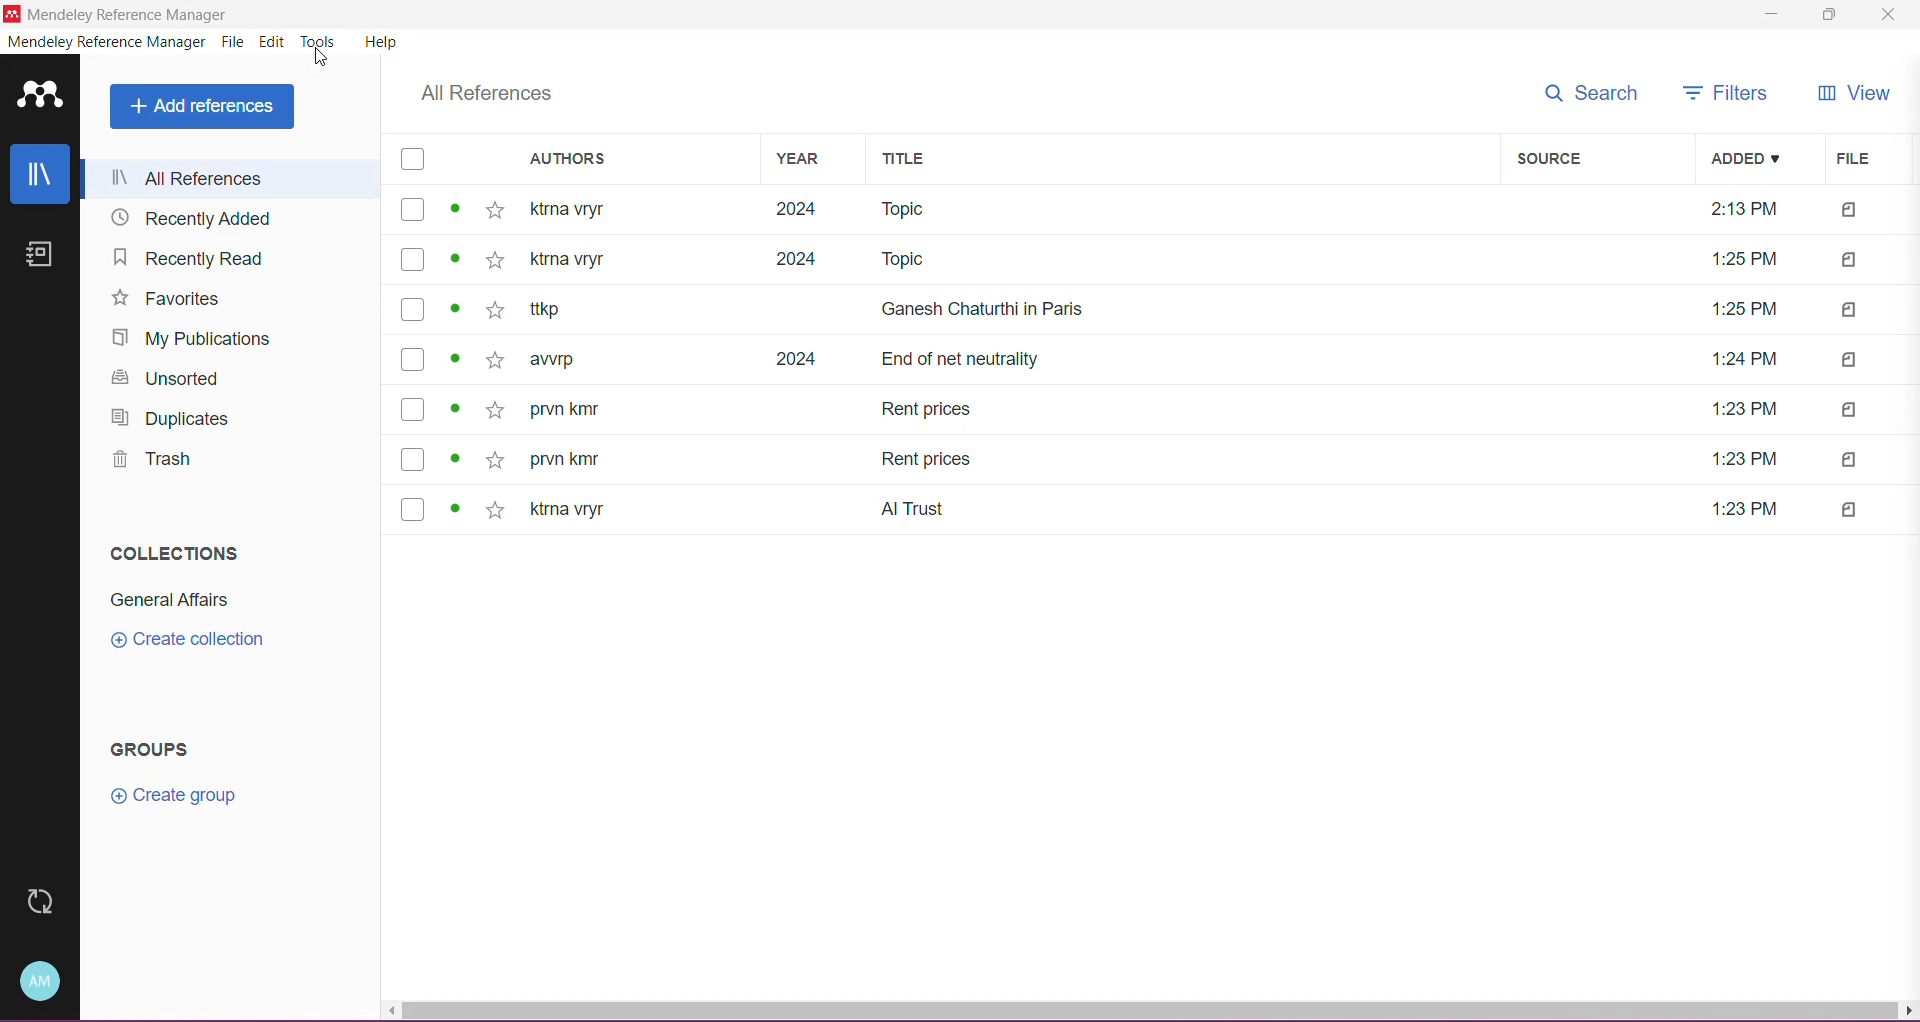 This screenshot has width=1920, height=1022. What do you see at coordinates (1748, 360) in the screenshot?
I see `file` at bounding box center [1748, 360].